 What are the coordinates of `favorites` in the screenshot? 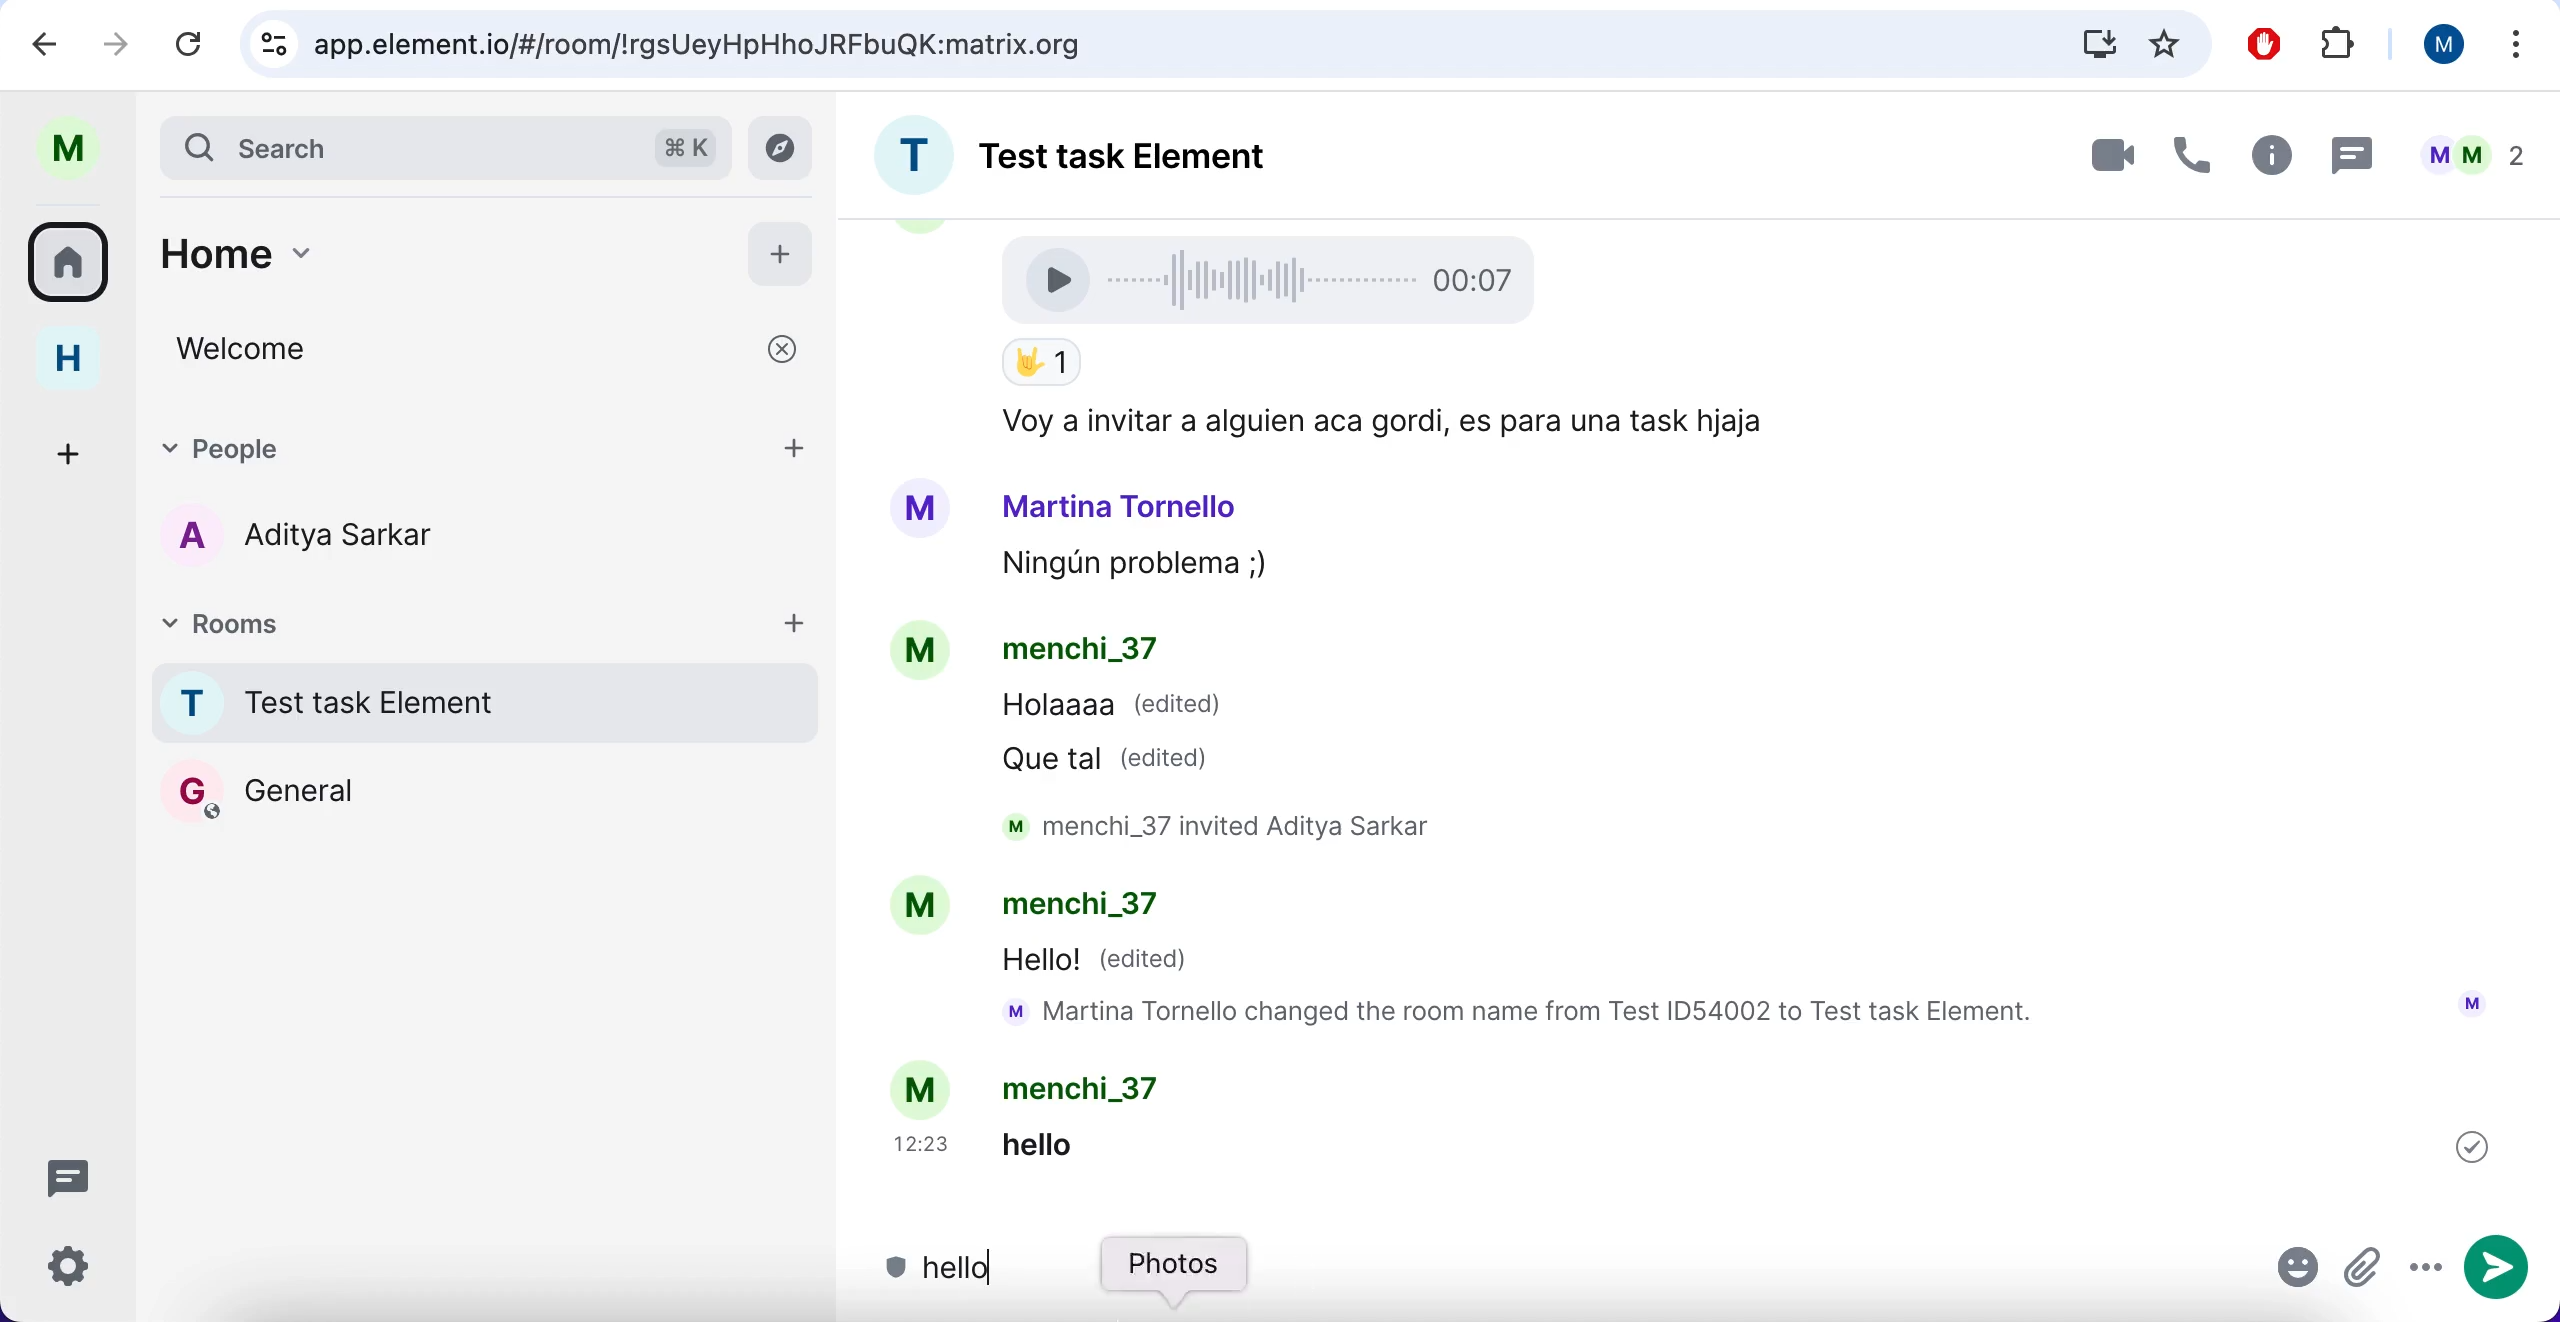 It's located at (2166, 43).